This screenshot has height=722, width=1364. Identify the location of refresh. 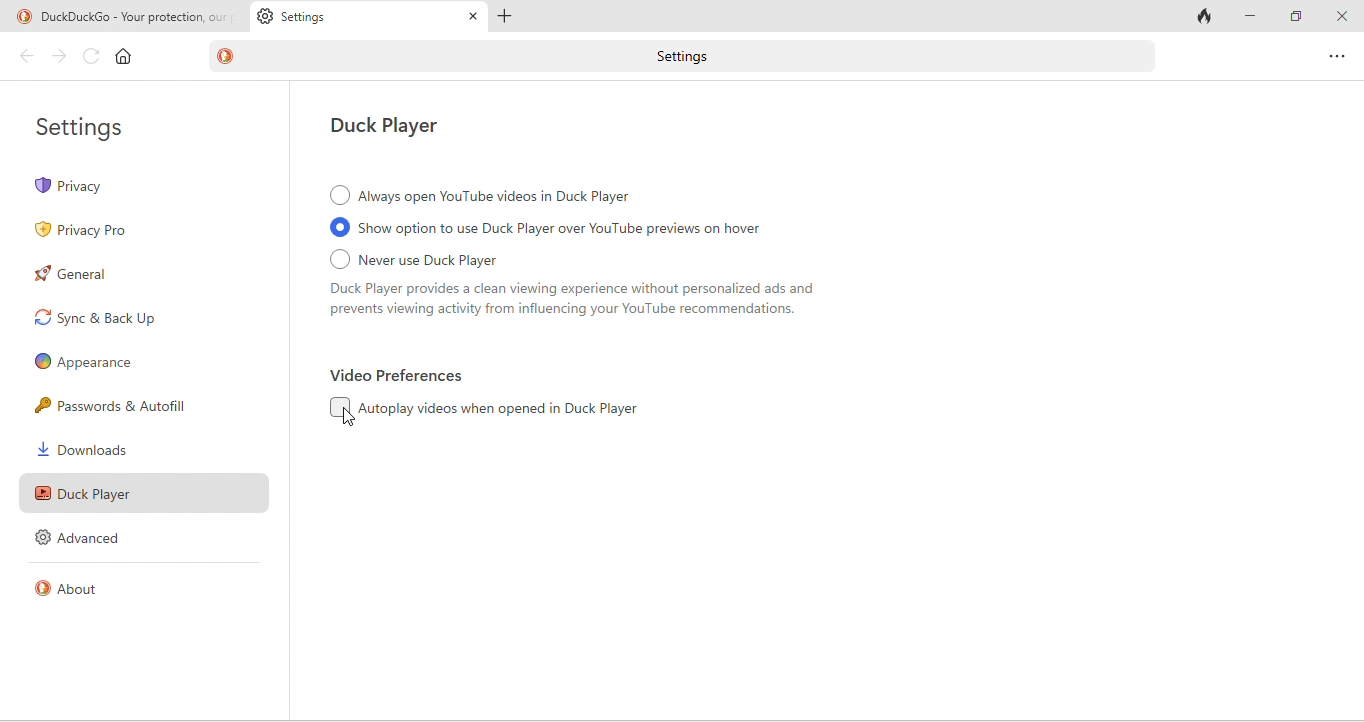
(92, 56).